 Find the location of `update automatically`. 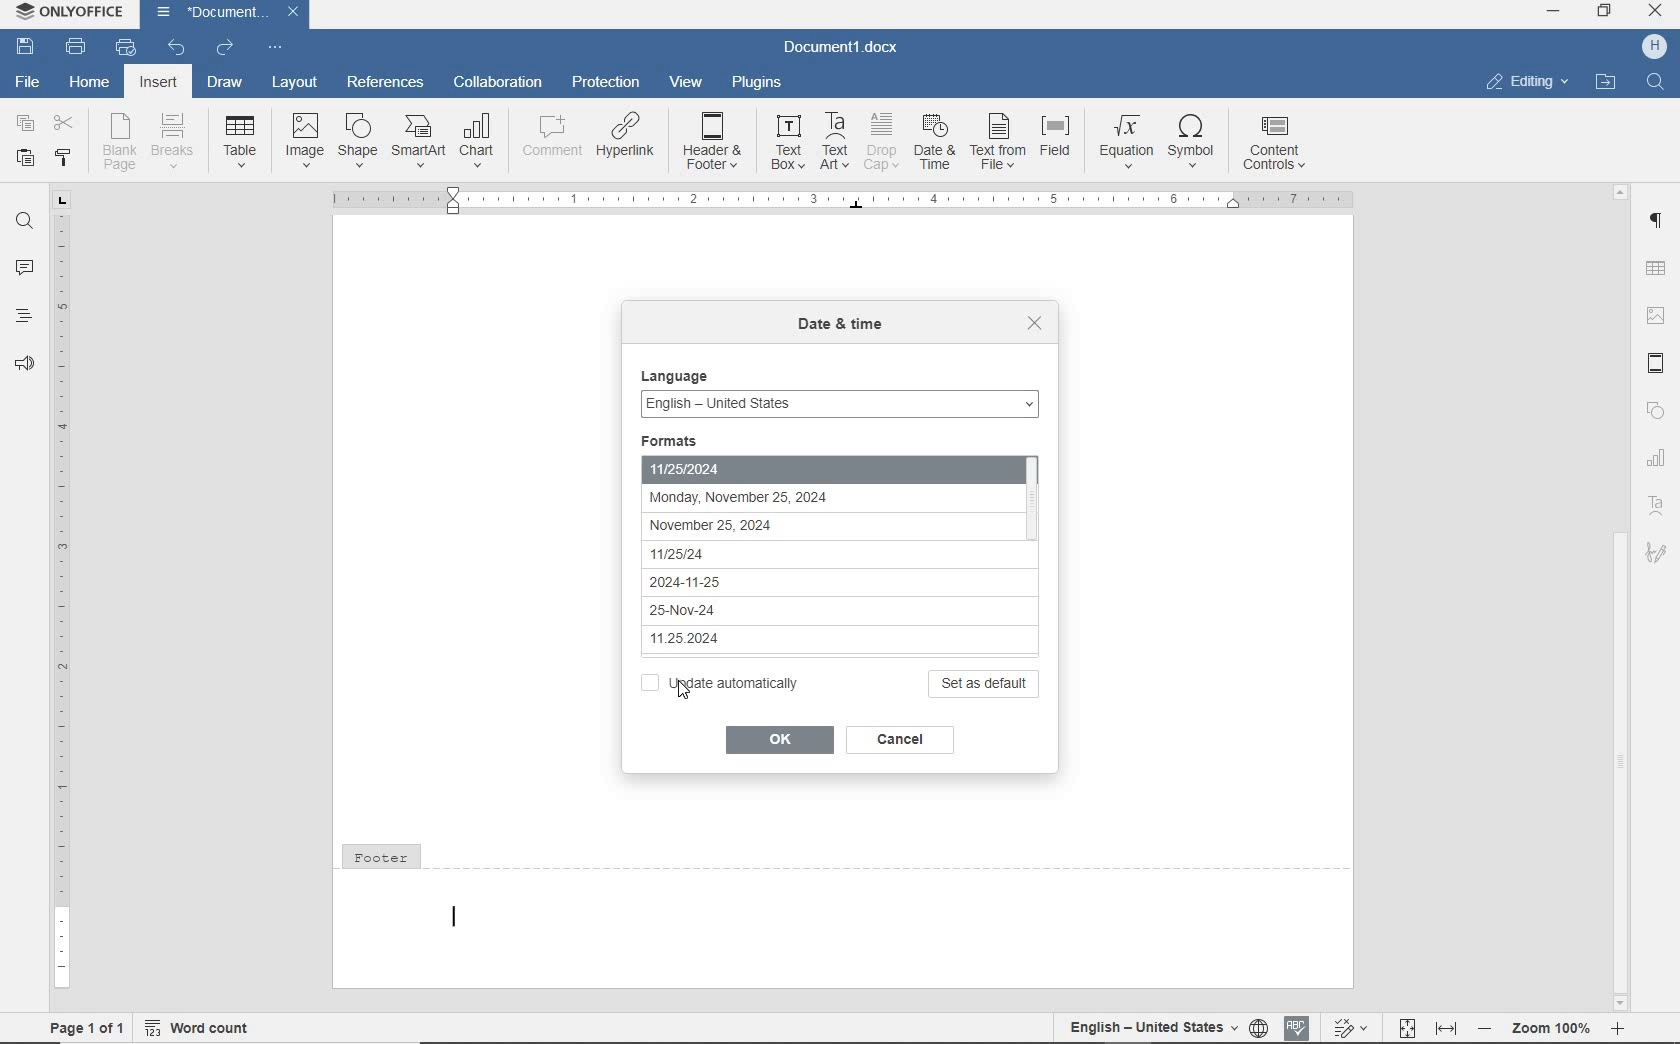

update automatically is located at coordinates (722, 683).